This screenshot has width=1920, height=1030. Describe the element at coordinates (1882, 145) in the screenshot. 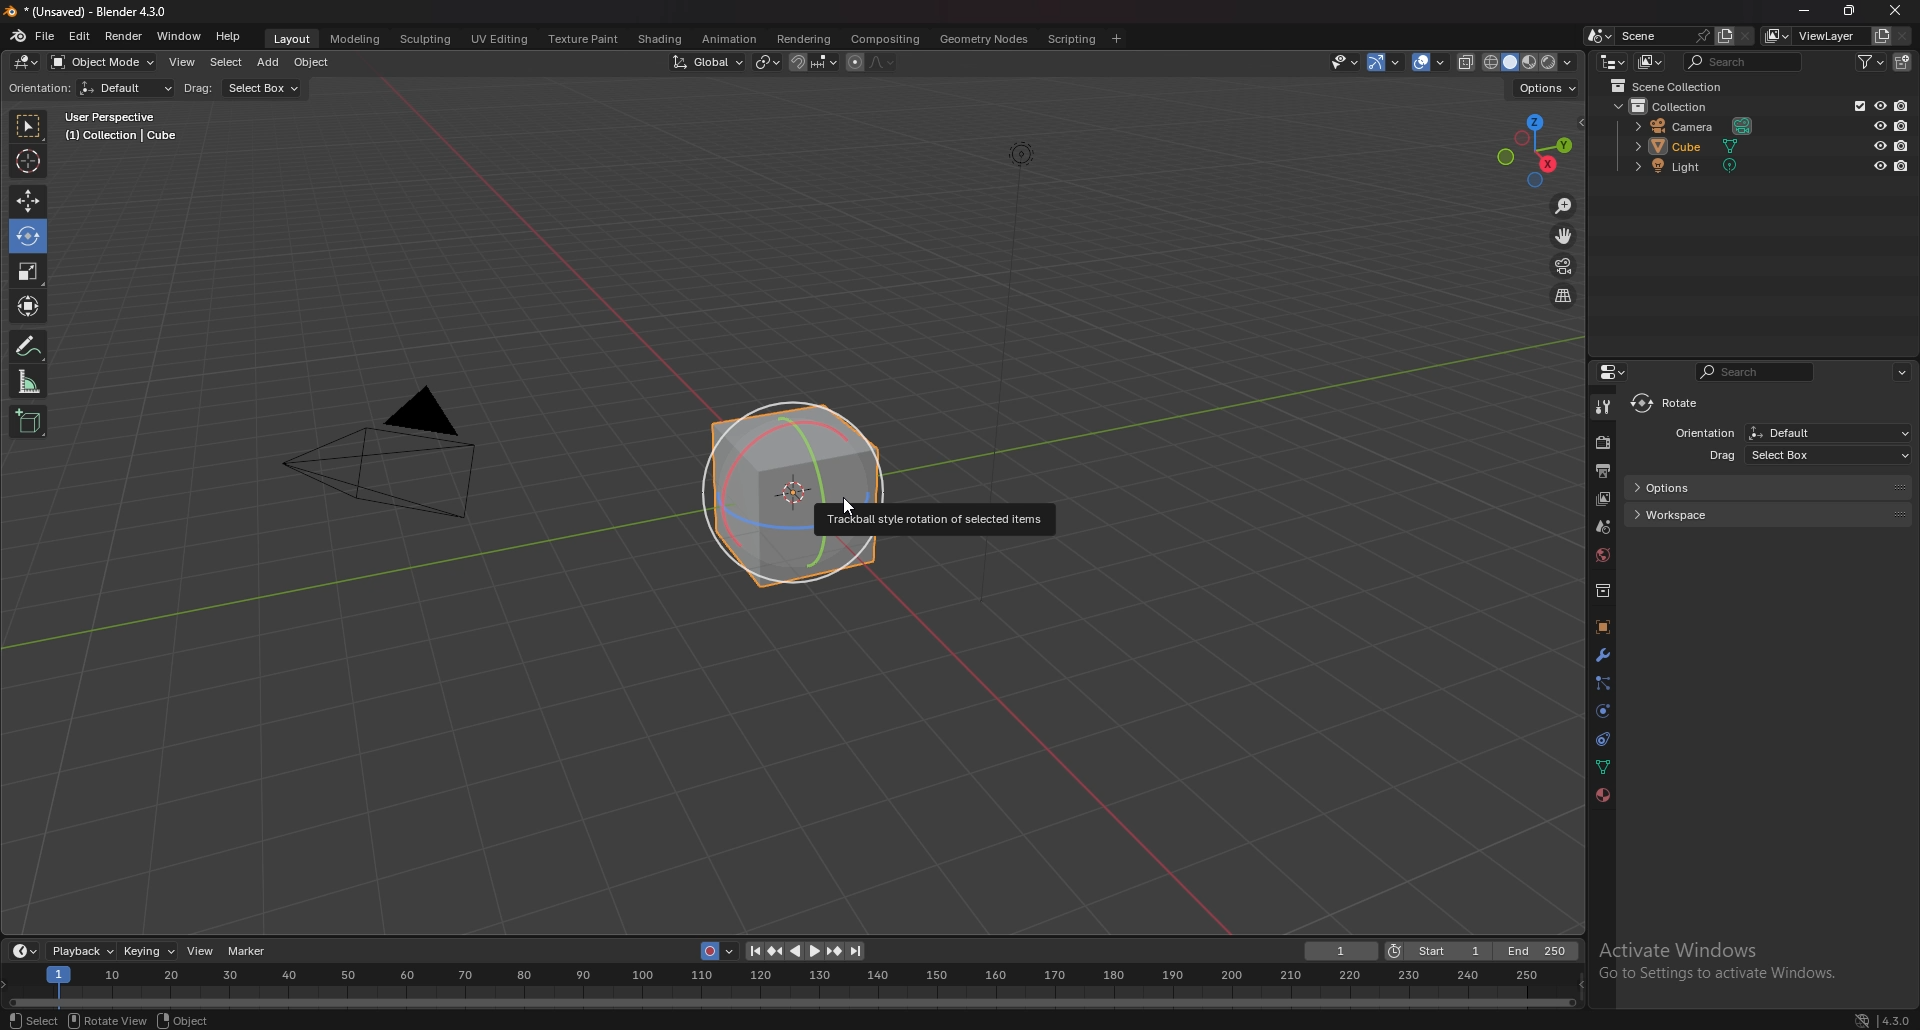

I see `hide in view port` at that location.